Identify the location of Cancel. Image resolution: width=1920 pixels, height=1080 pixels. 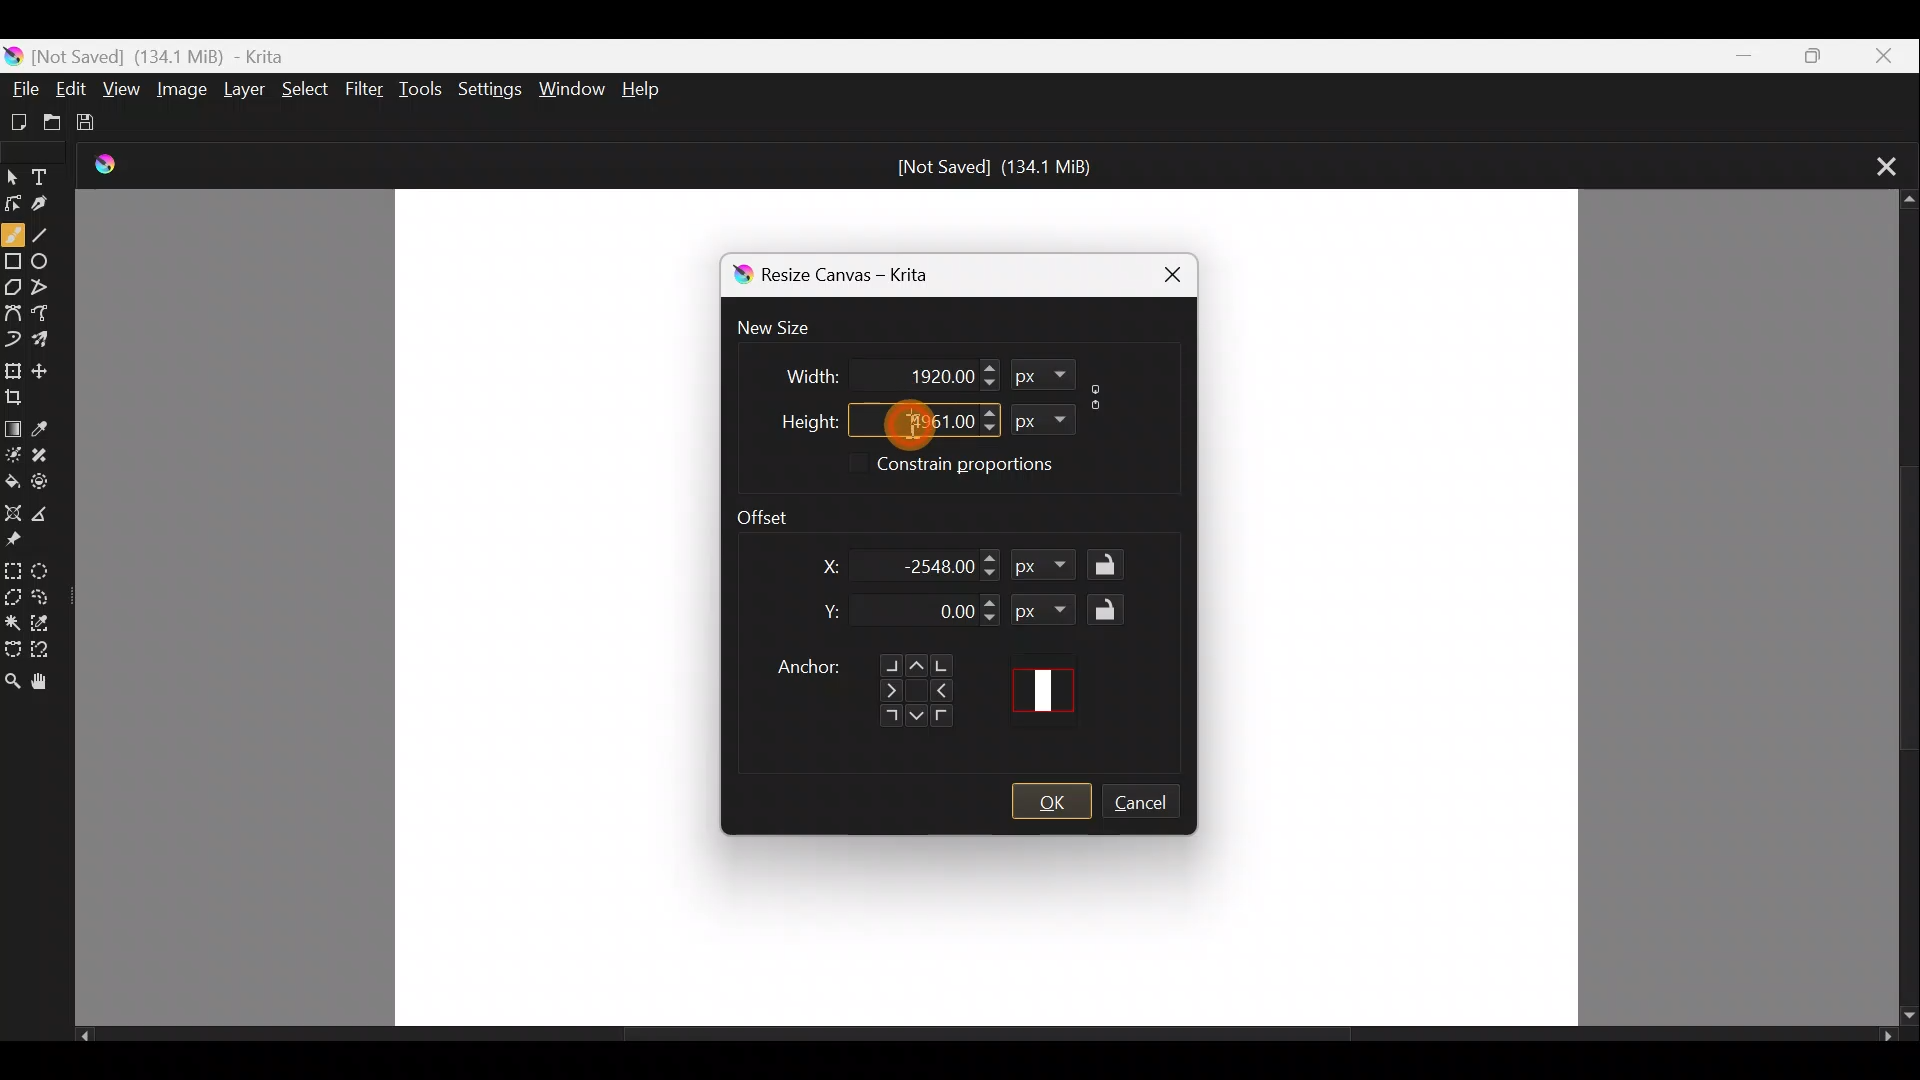
(1151, 805).